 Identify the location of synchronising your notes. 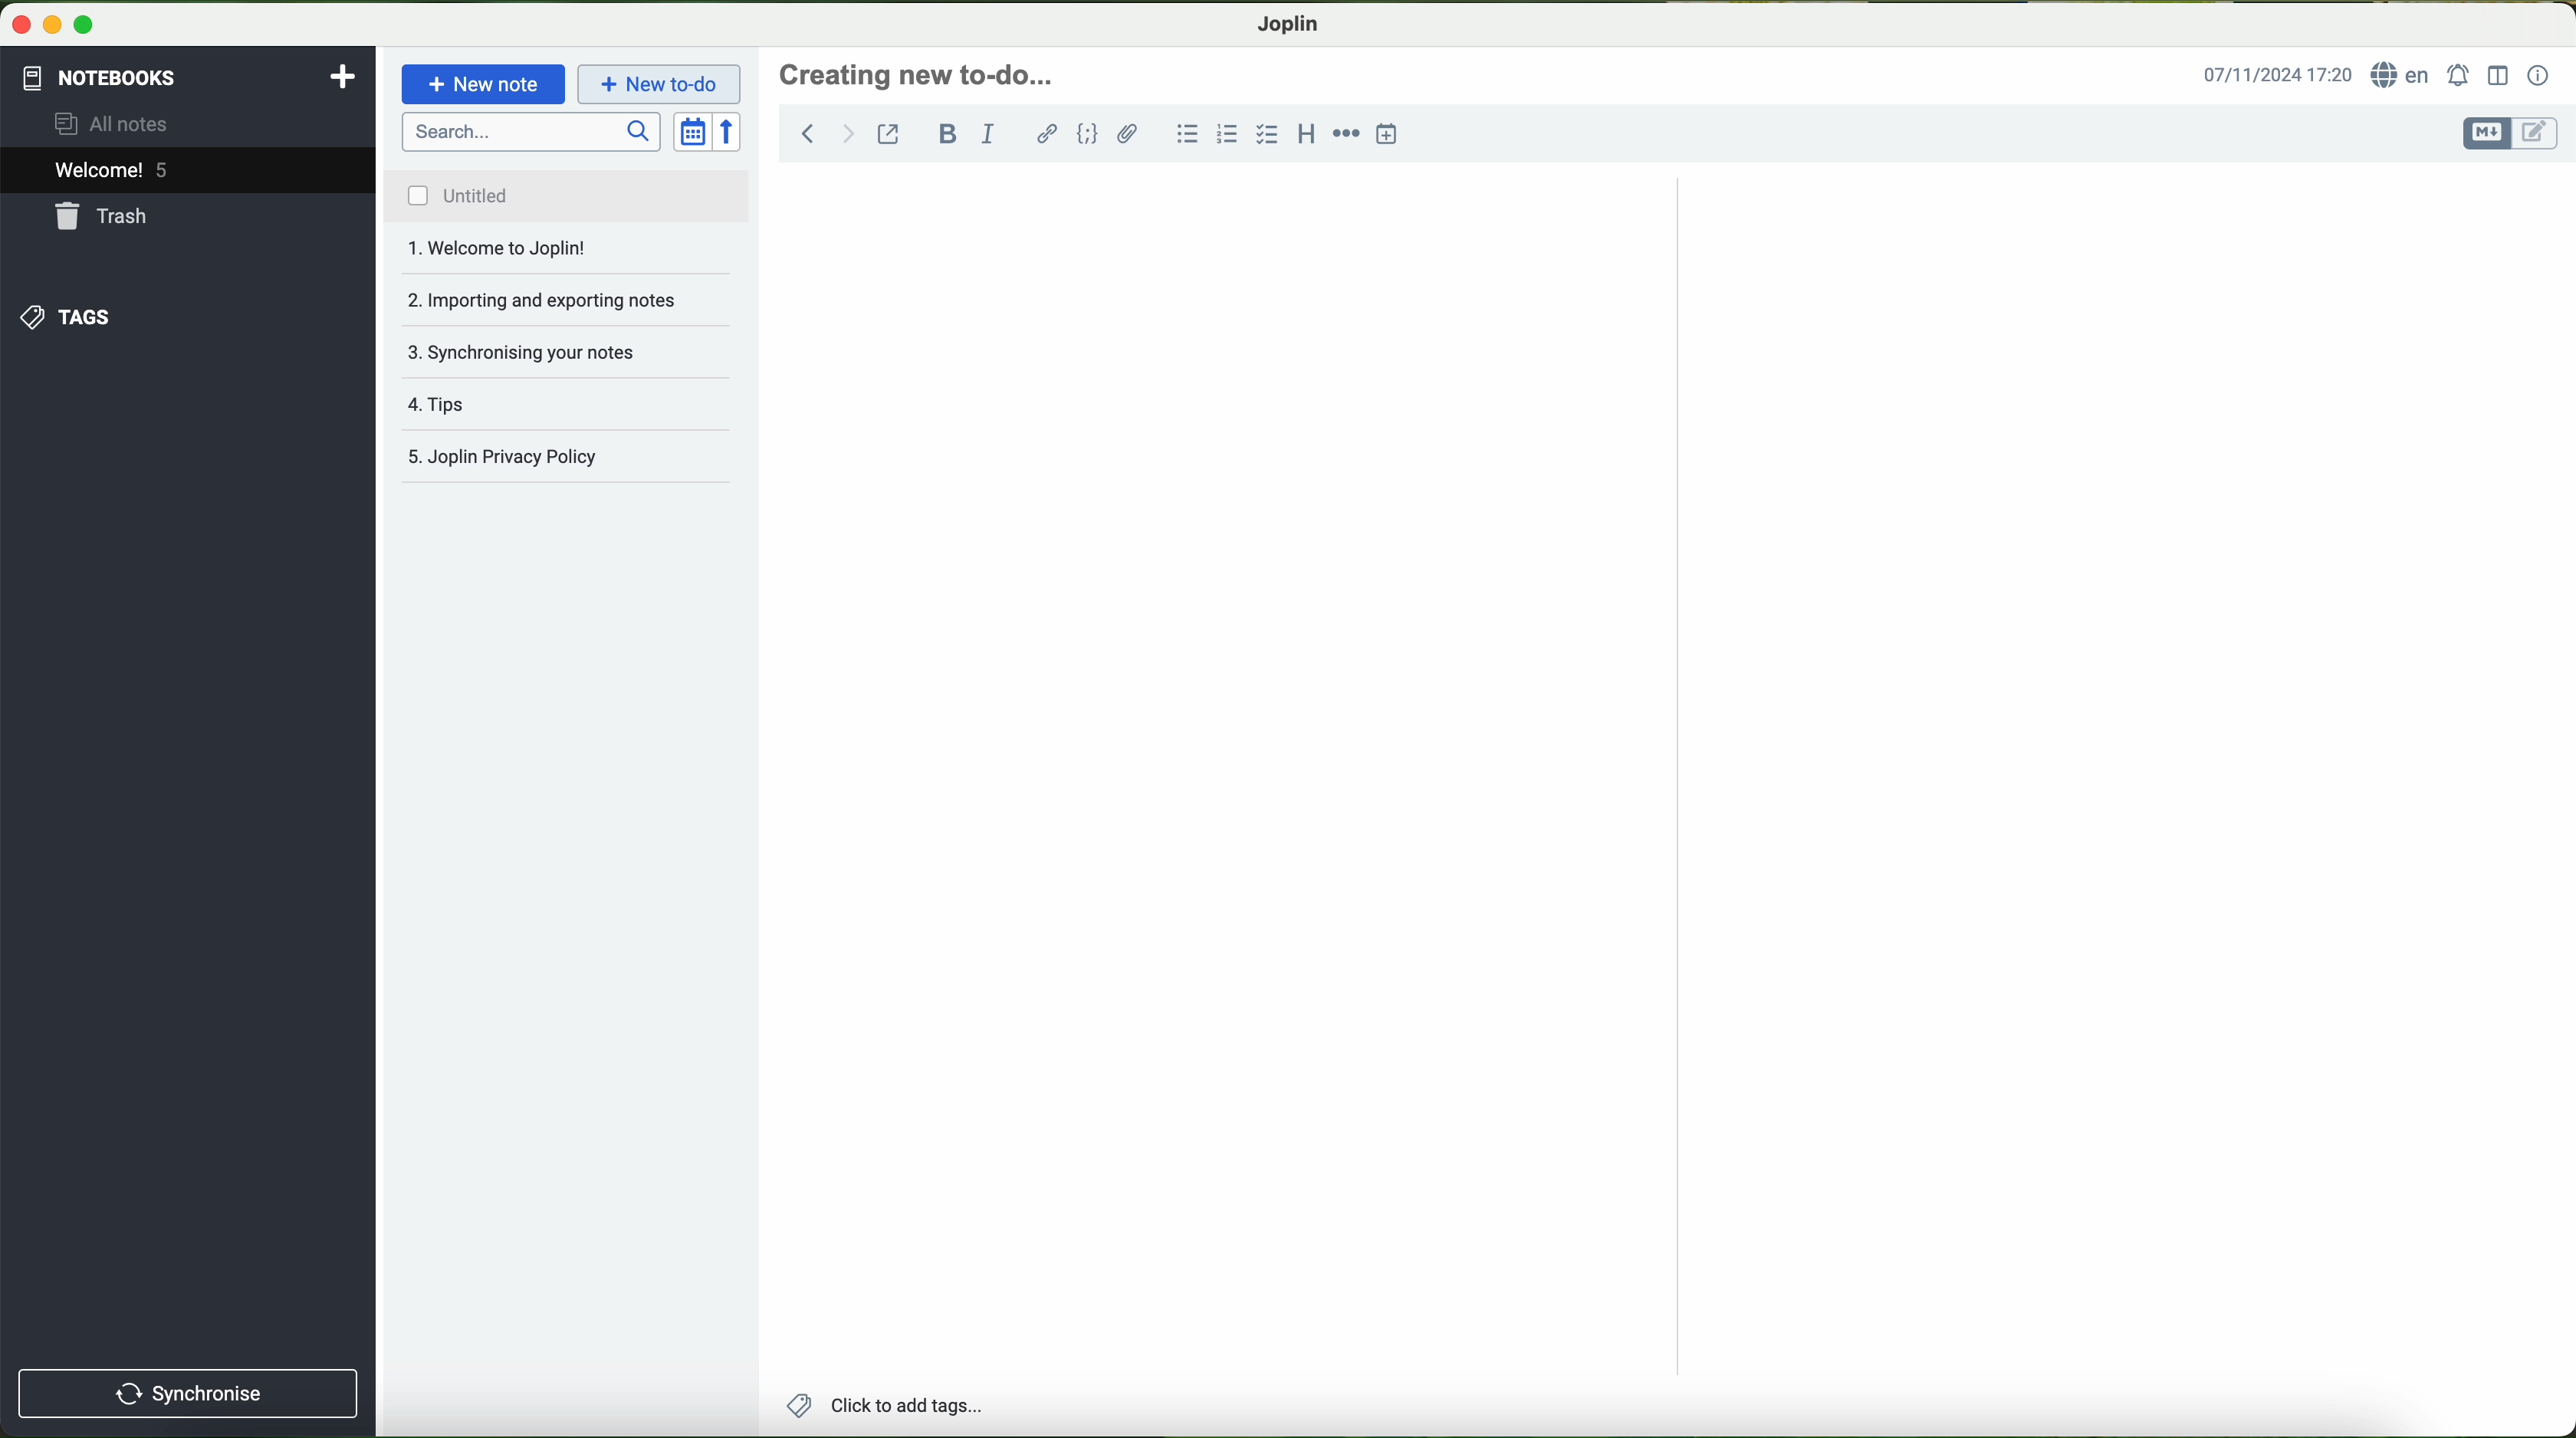
(568, 302).